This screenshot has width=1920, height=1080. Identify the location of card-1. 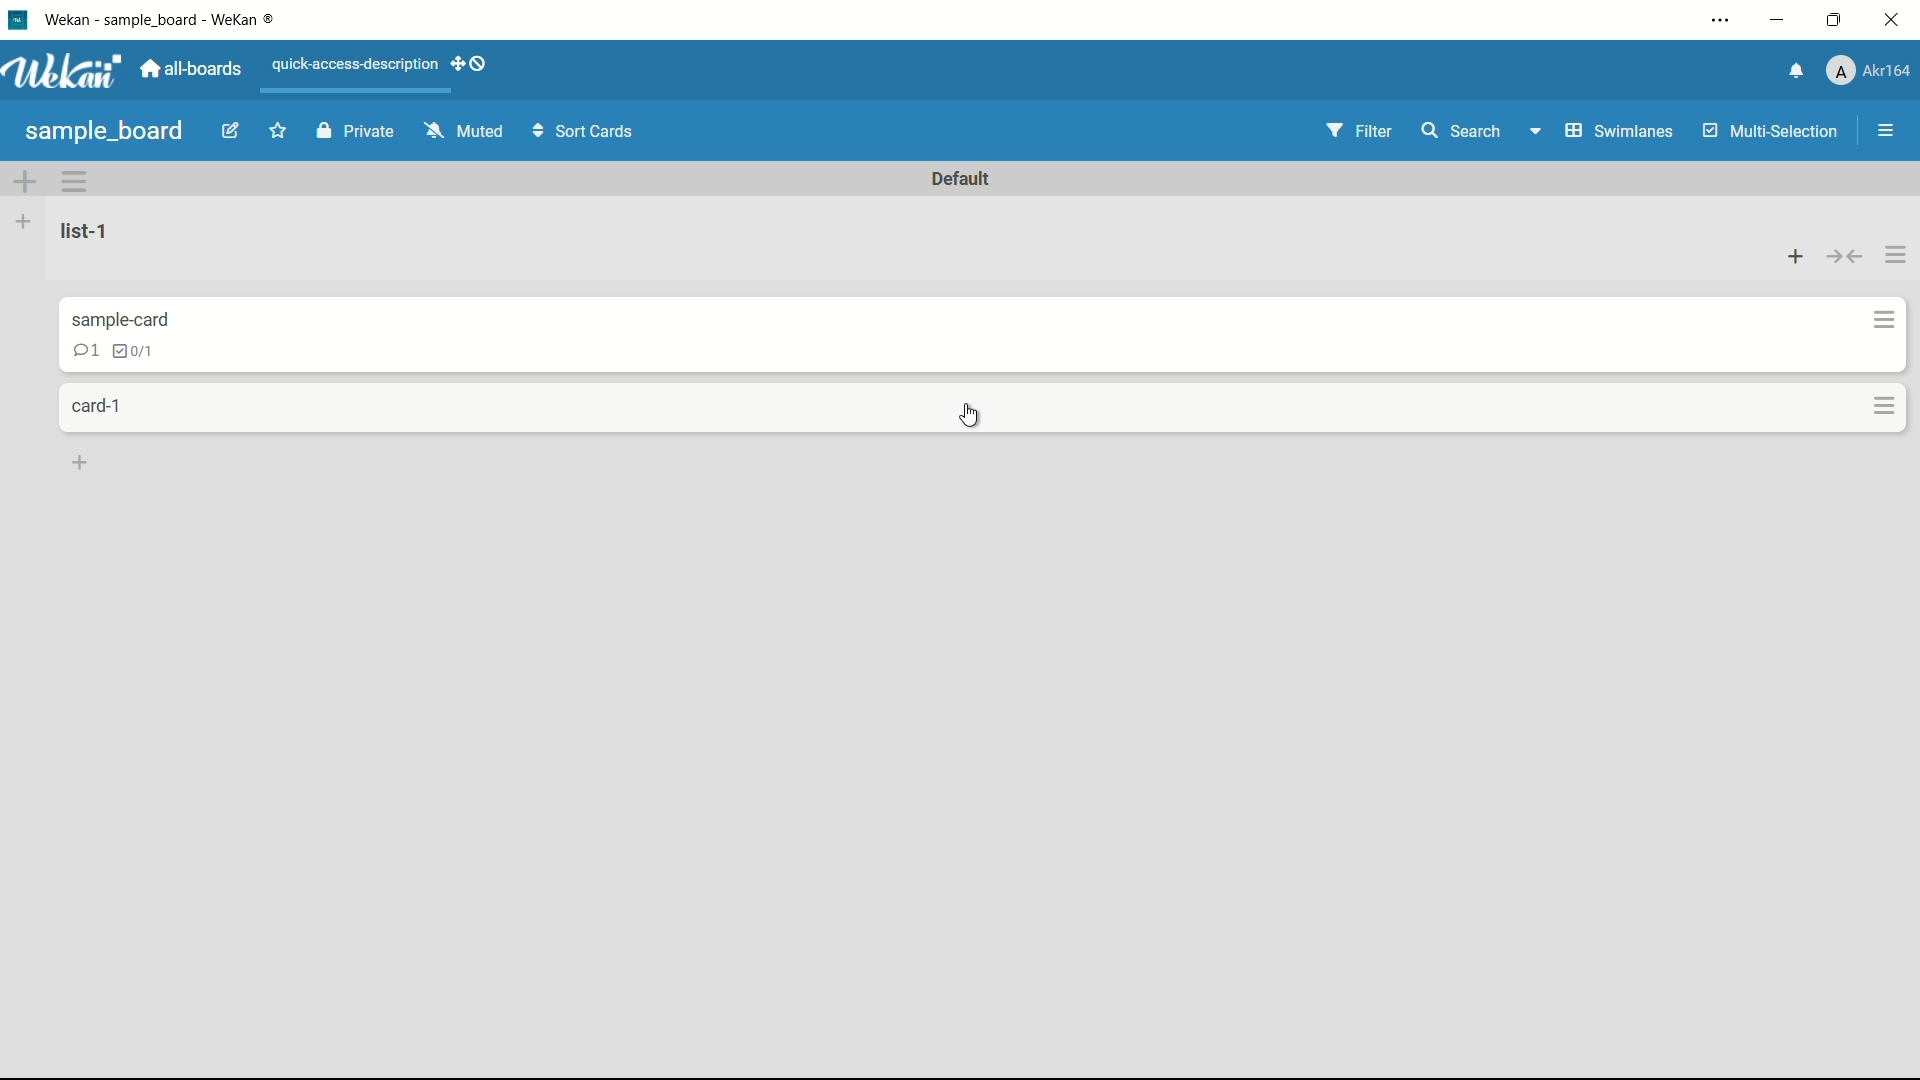
(97, 407).